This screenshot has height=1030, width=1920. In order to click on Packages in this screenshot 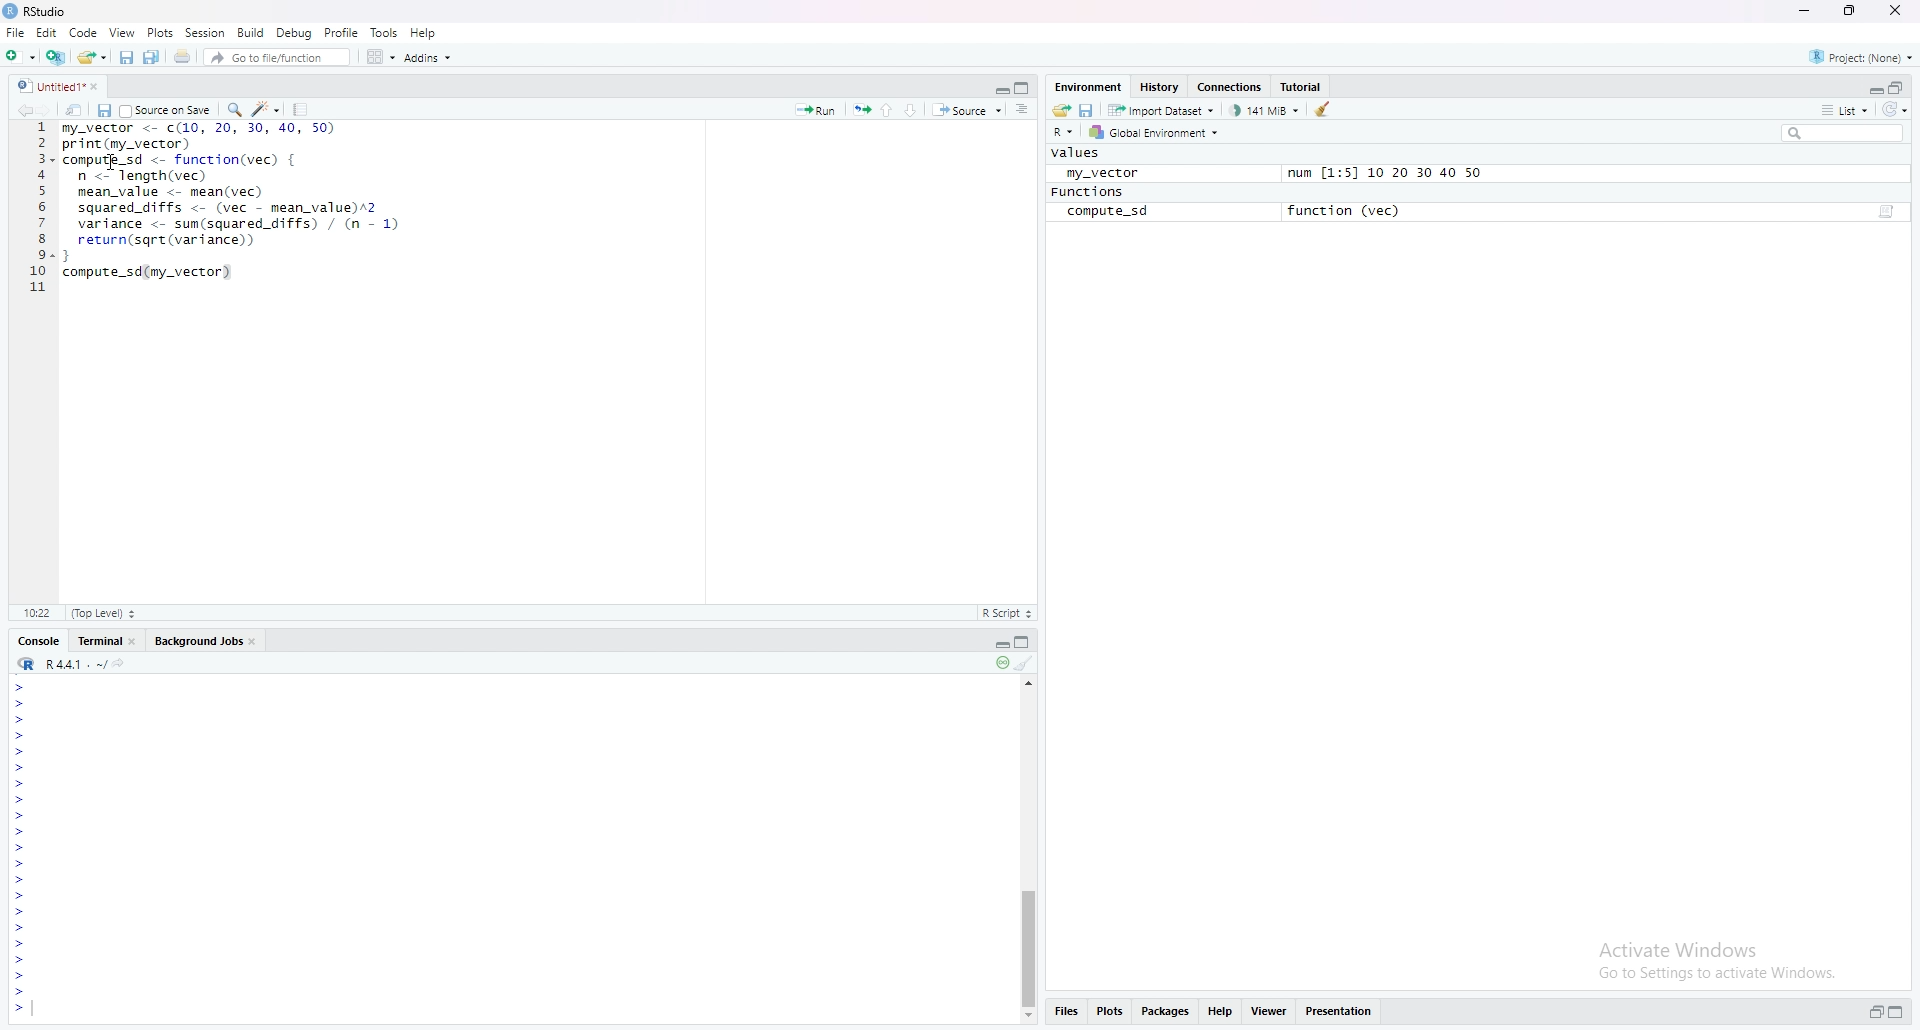, I will do `click(1166, 1012)`.